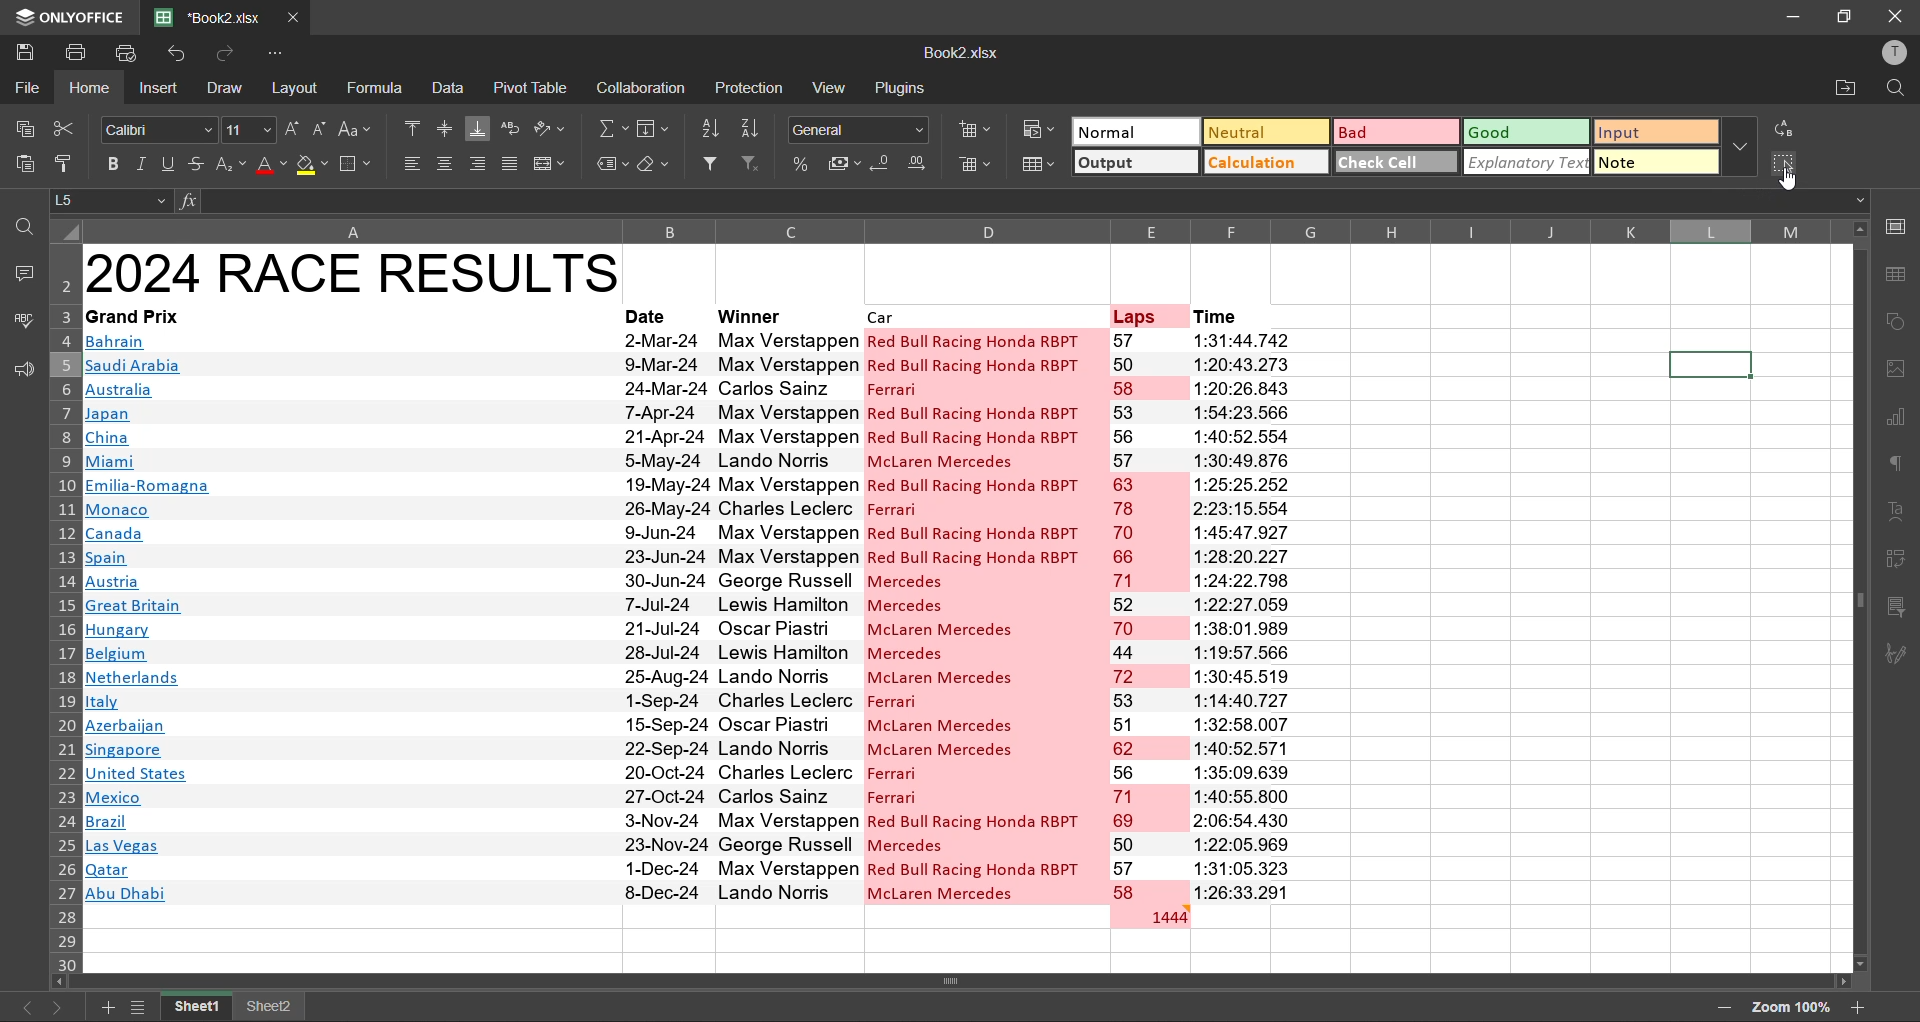 This screenshot has height=1022, width=1920. I want to click on find, so click(1898, 88).